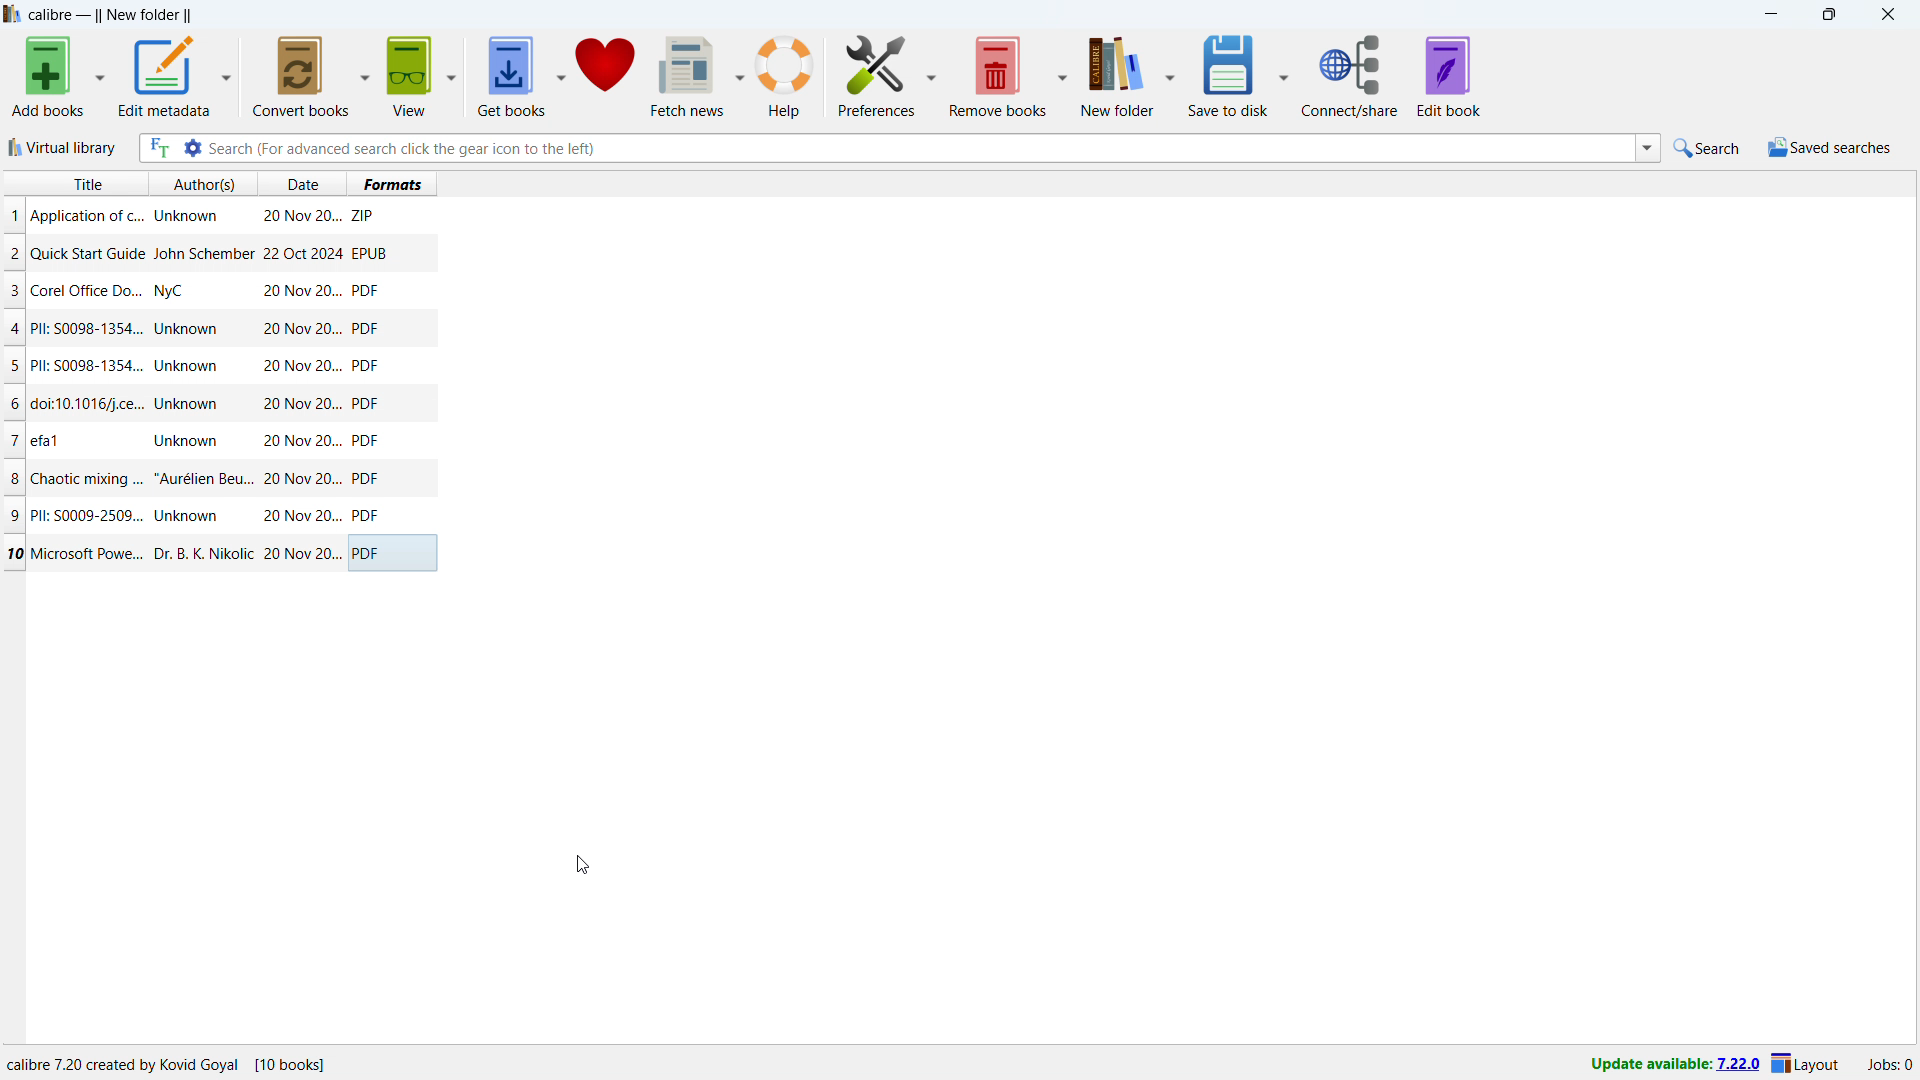  Describe the element at coordinates (1887, 14) in the screenshot. I see `close` at that location.